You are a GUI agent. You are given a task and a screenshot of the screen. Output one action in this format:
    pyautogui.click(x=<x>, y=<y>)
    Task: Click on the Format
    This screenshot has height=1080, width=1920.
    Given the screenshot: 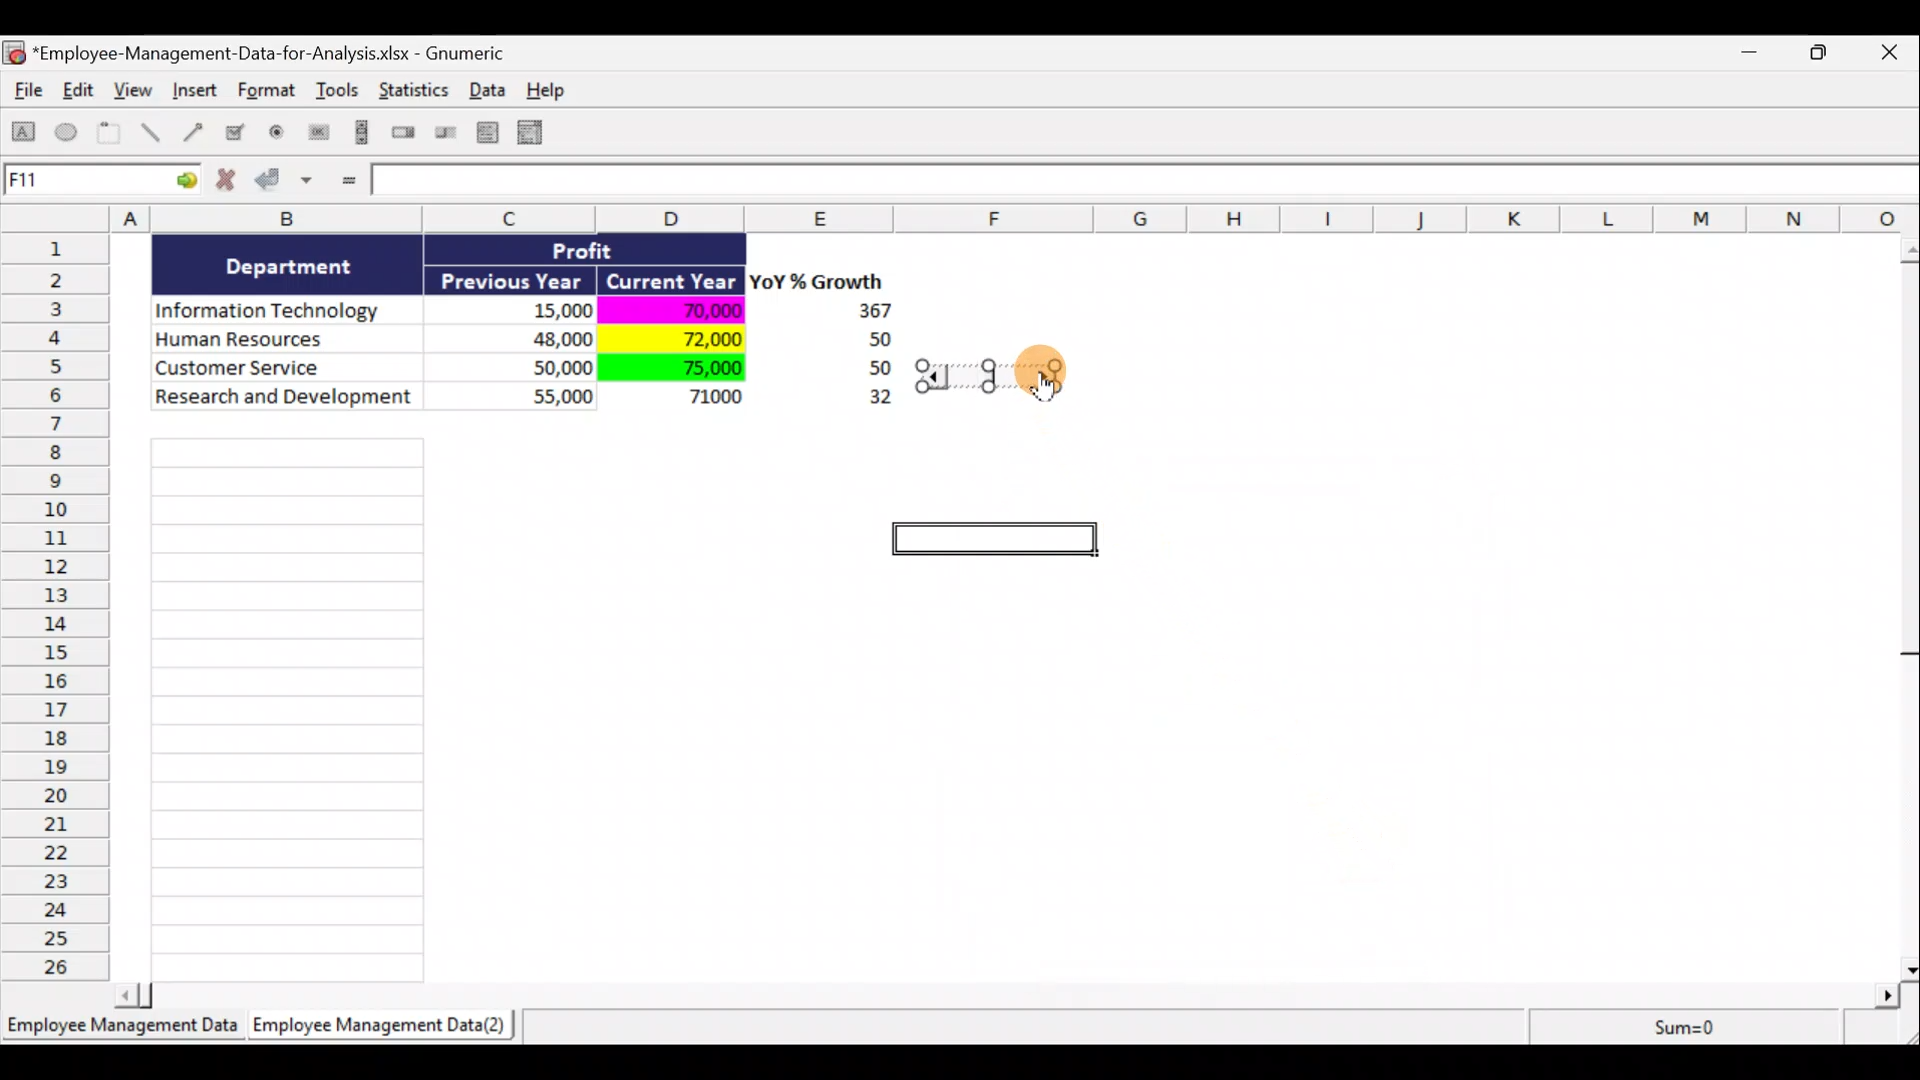 What is the action you would take?
    pyautogui.click(x=269, y=94)
    